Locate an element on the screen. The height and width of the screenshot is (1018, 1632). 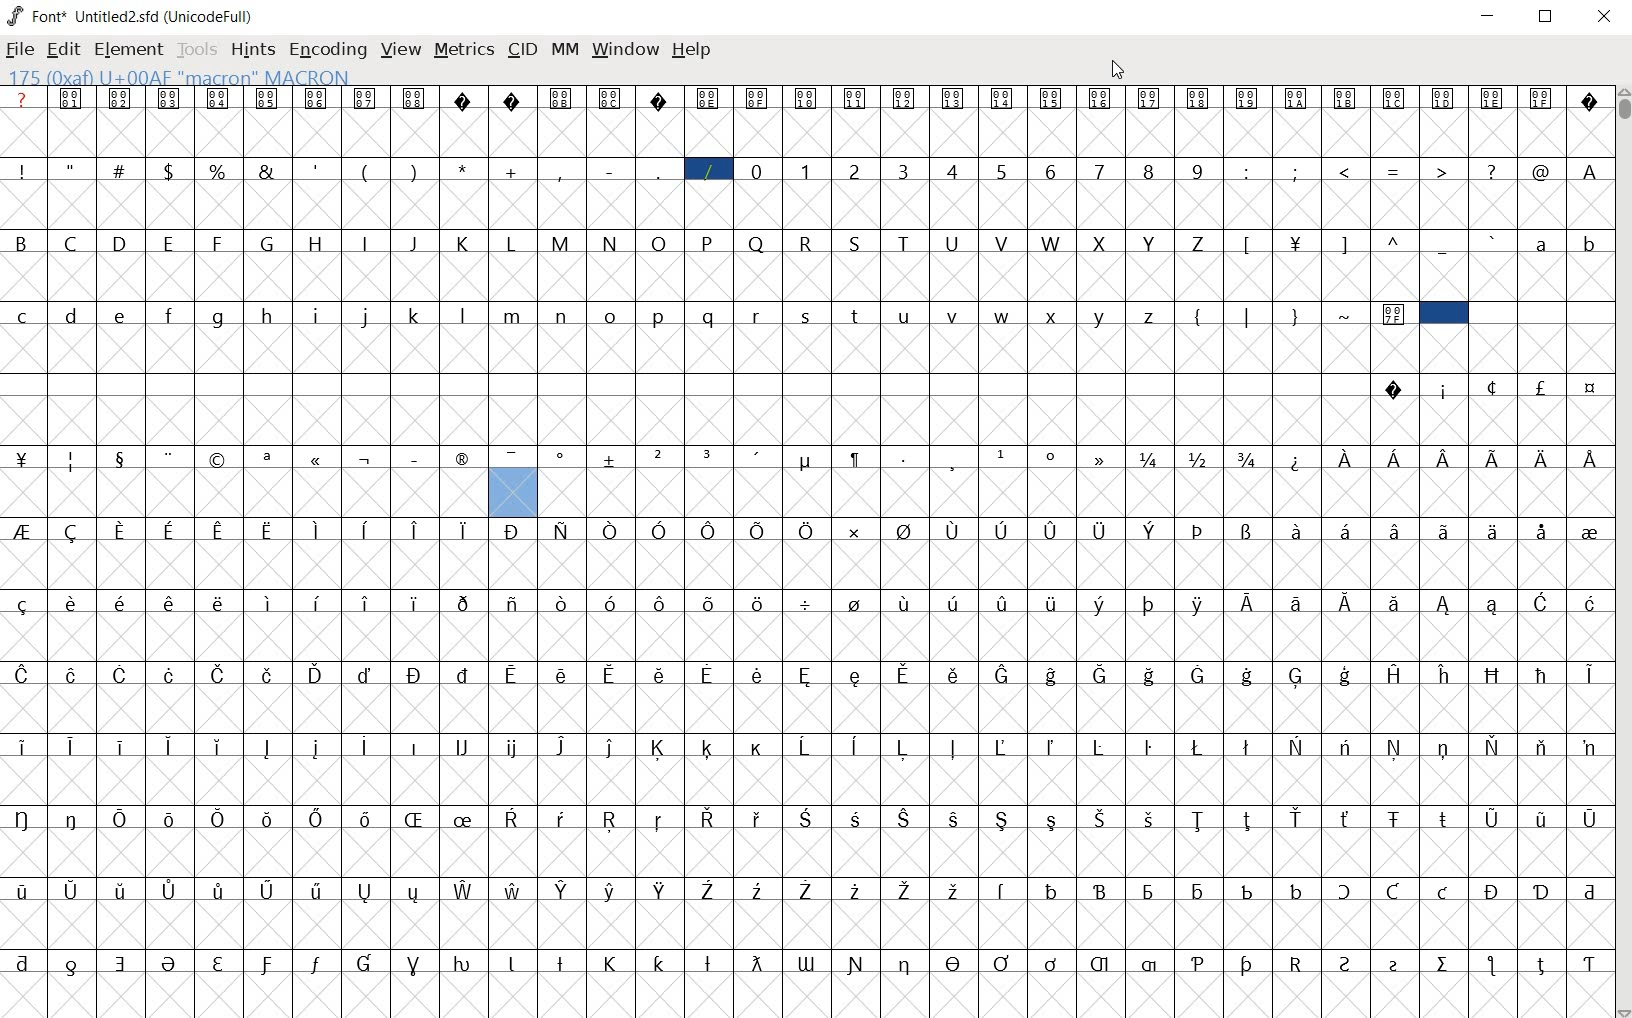
Symbol is located at coordinates (1051, 889).